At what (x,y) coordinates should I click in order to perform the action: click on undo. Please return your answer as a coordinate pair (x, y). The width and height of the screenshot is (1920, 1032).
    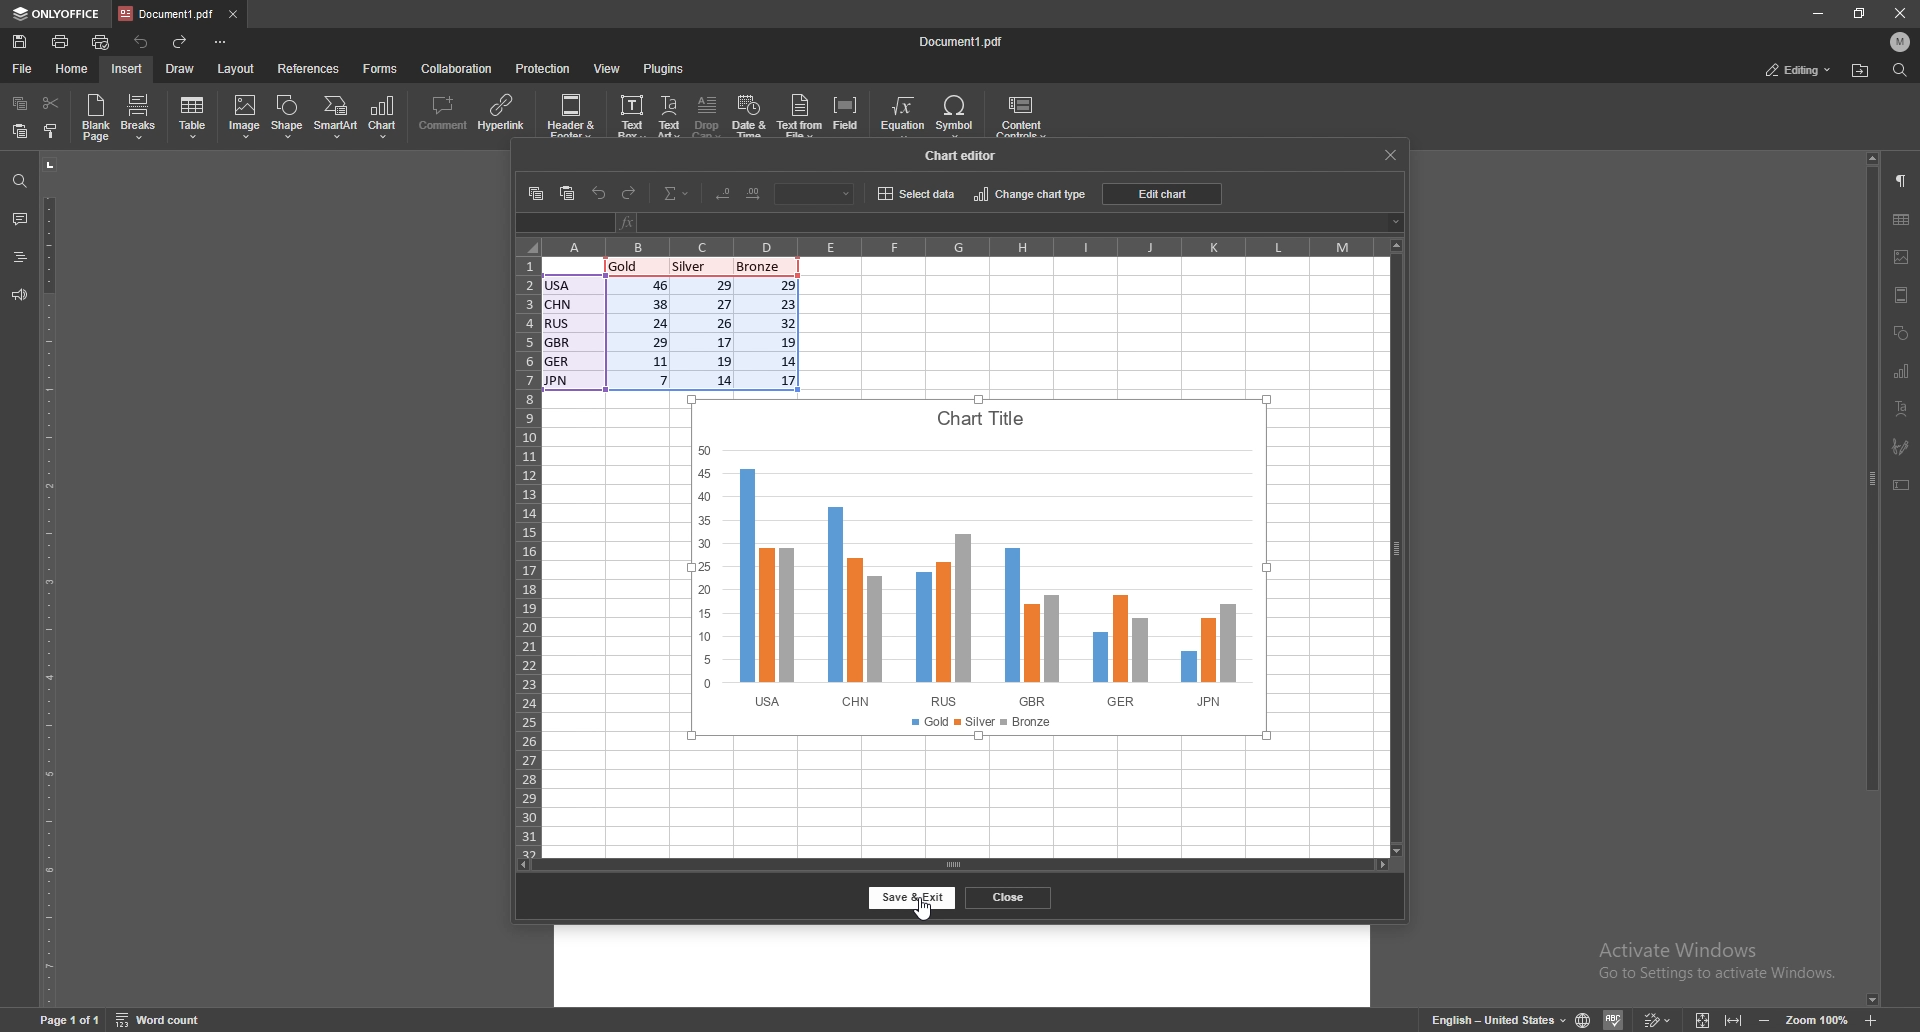
    Looking at the image, I should click on (142, 43).